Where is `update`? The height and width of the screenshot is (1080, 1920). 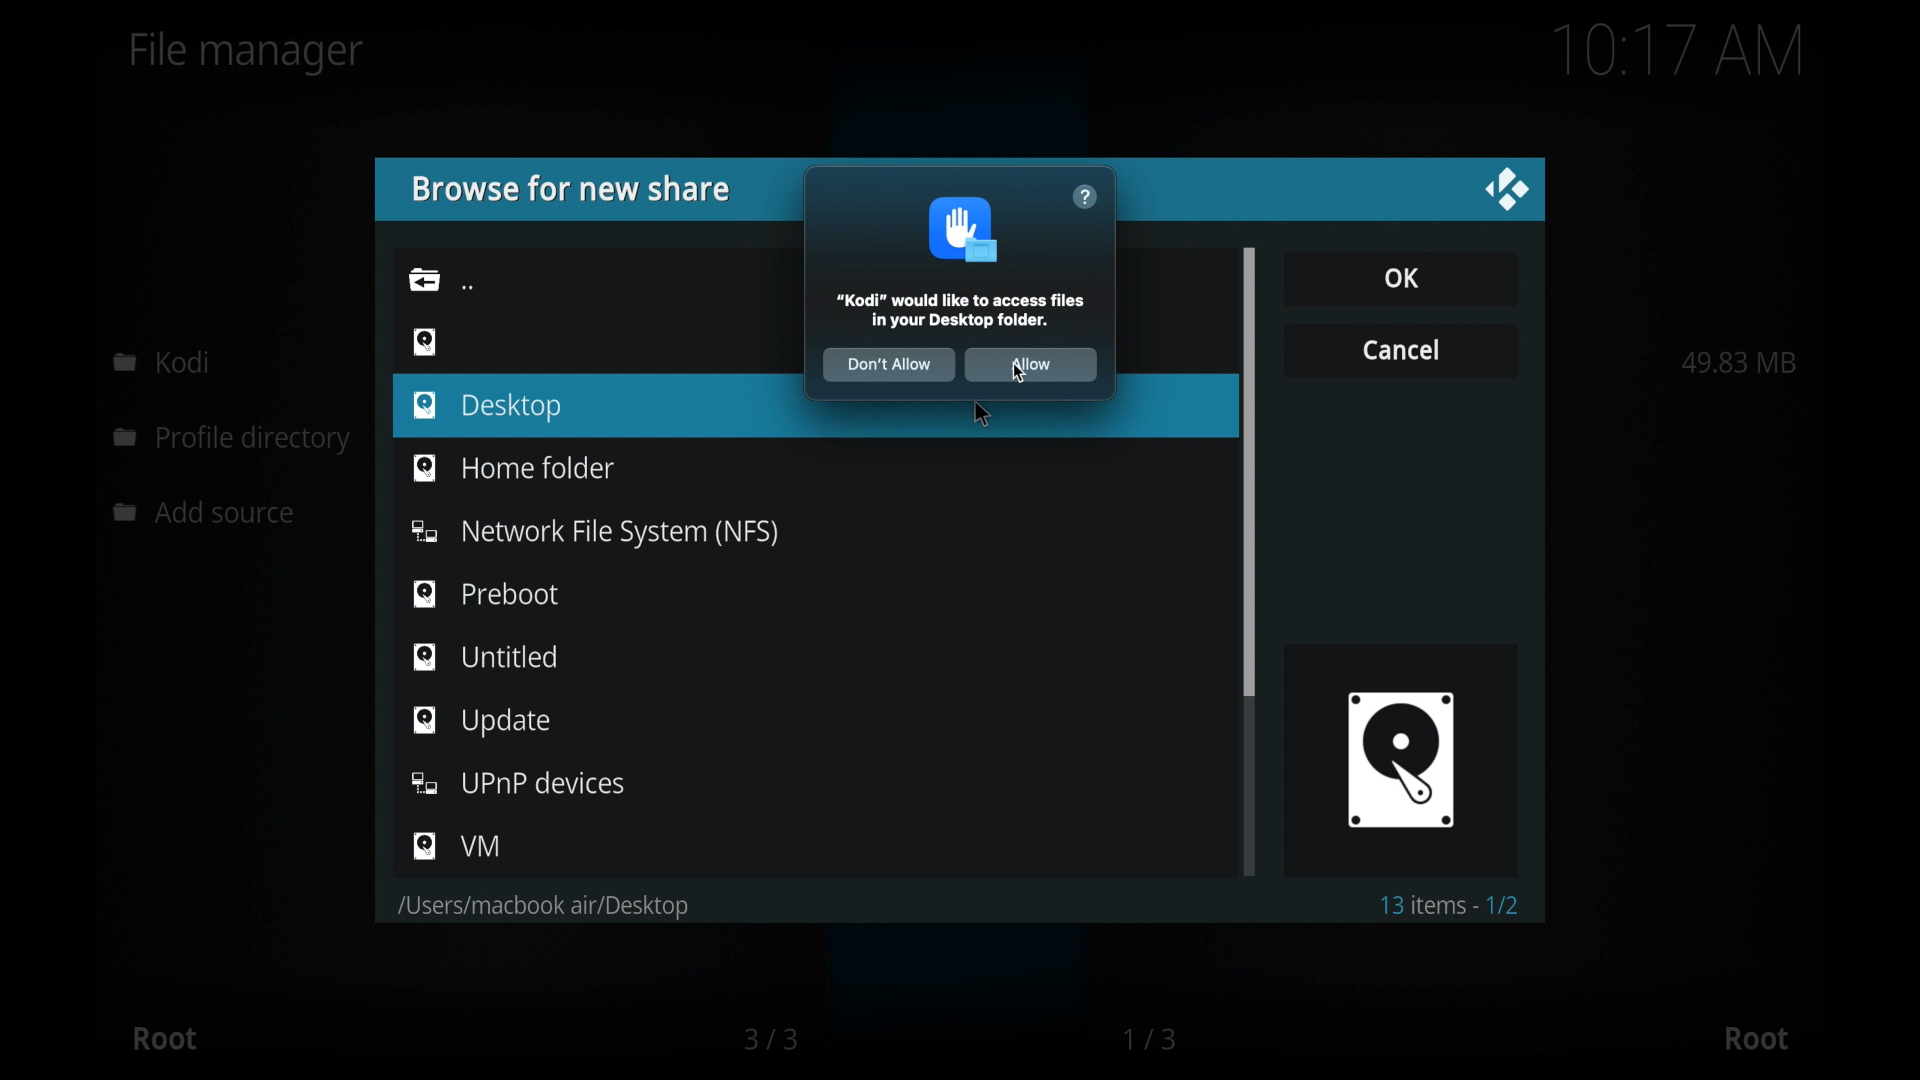 update is located at coordinates (481, 721).